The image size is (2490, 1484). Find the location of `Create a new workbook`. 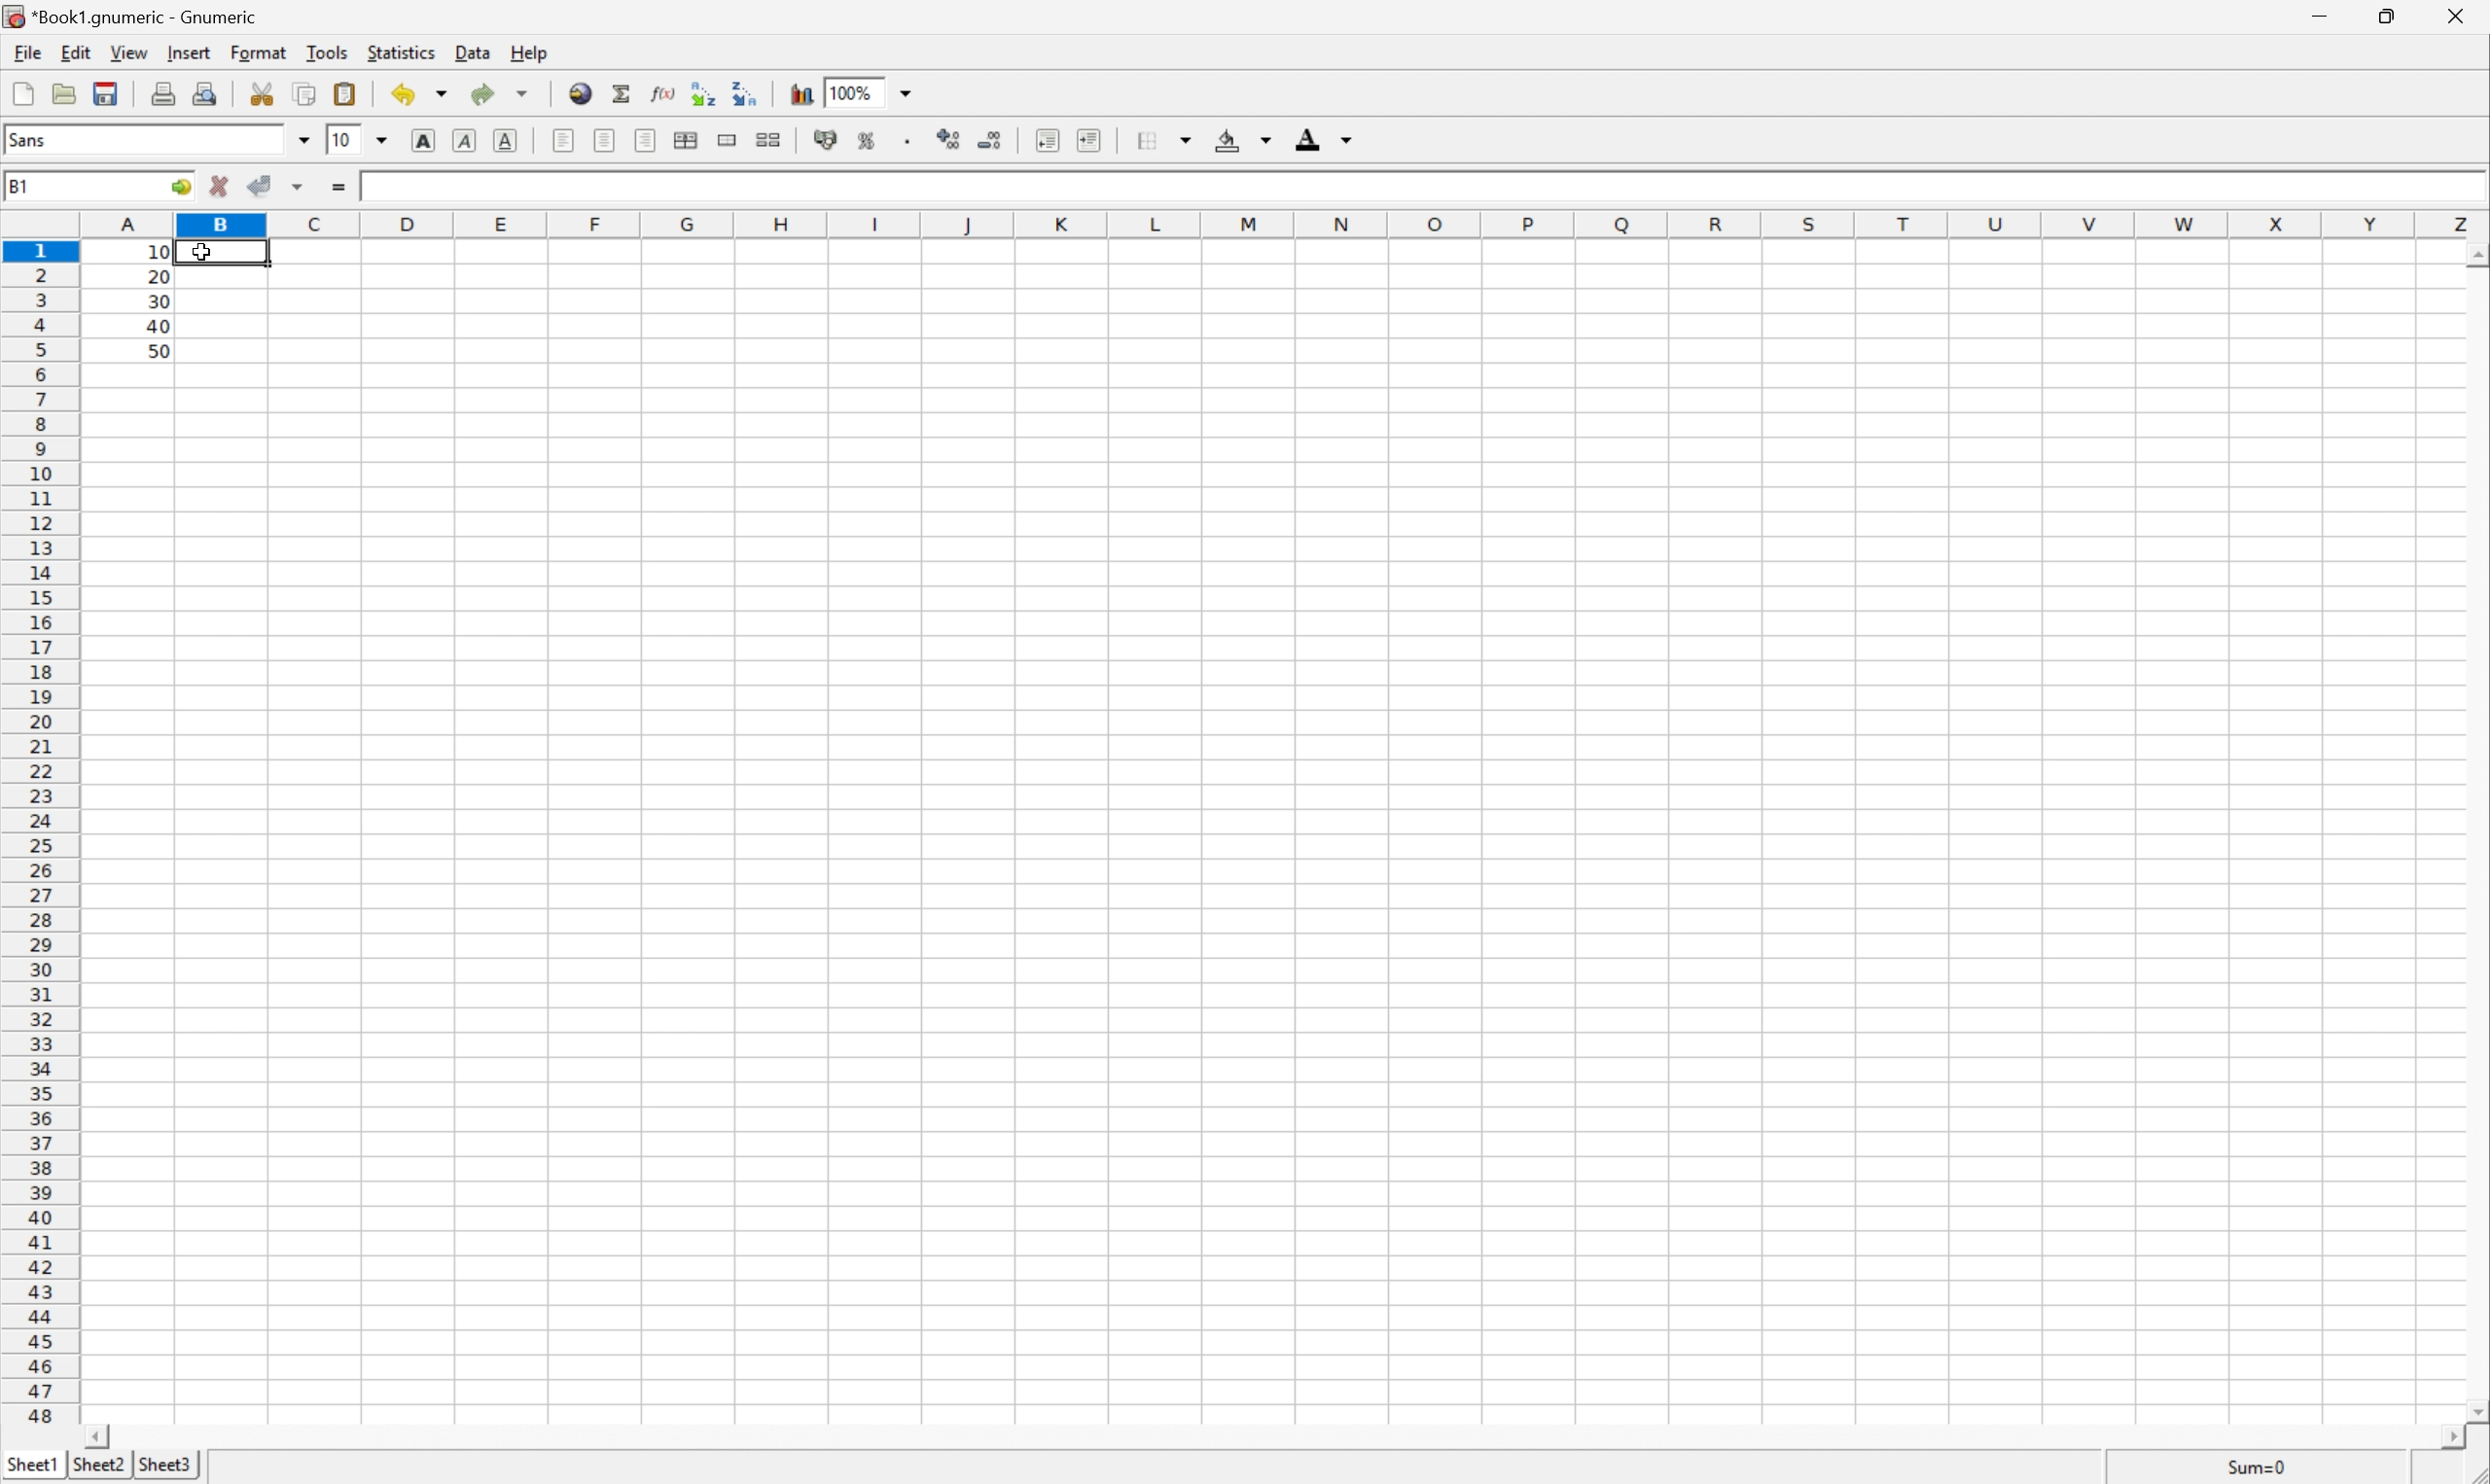

Create a new workbook is located at coordinates (24, 91).